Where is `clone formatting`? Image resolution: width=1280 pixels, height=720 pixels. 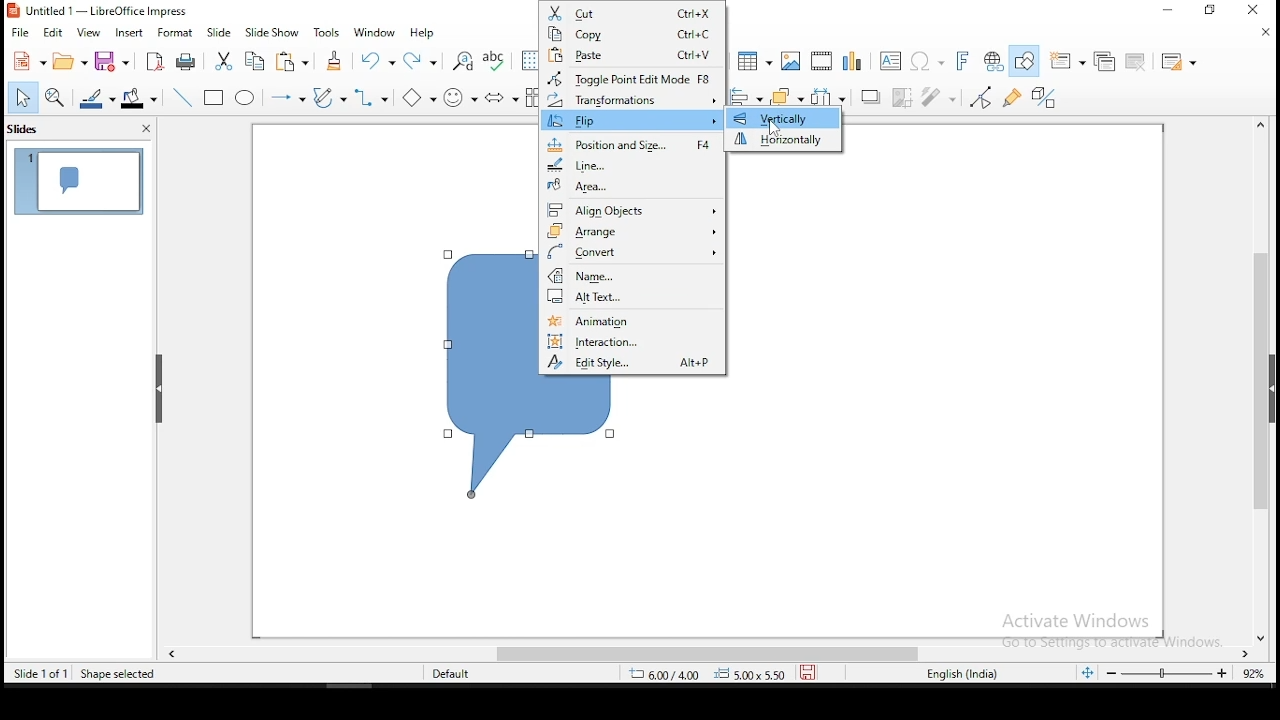 clone formatting is located at coordinates (338, 61).